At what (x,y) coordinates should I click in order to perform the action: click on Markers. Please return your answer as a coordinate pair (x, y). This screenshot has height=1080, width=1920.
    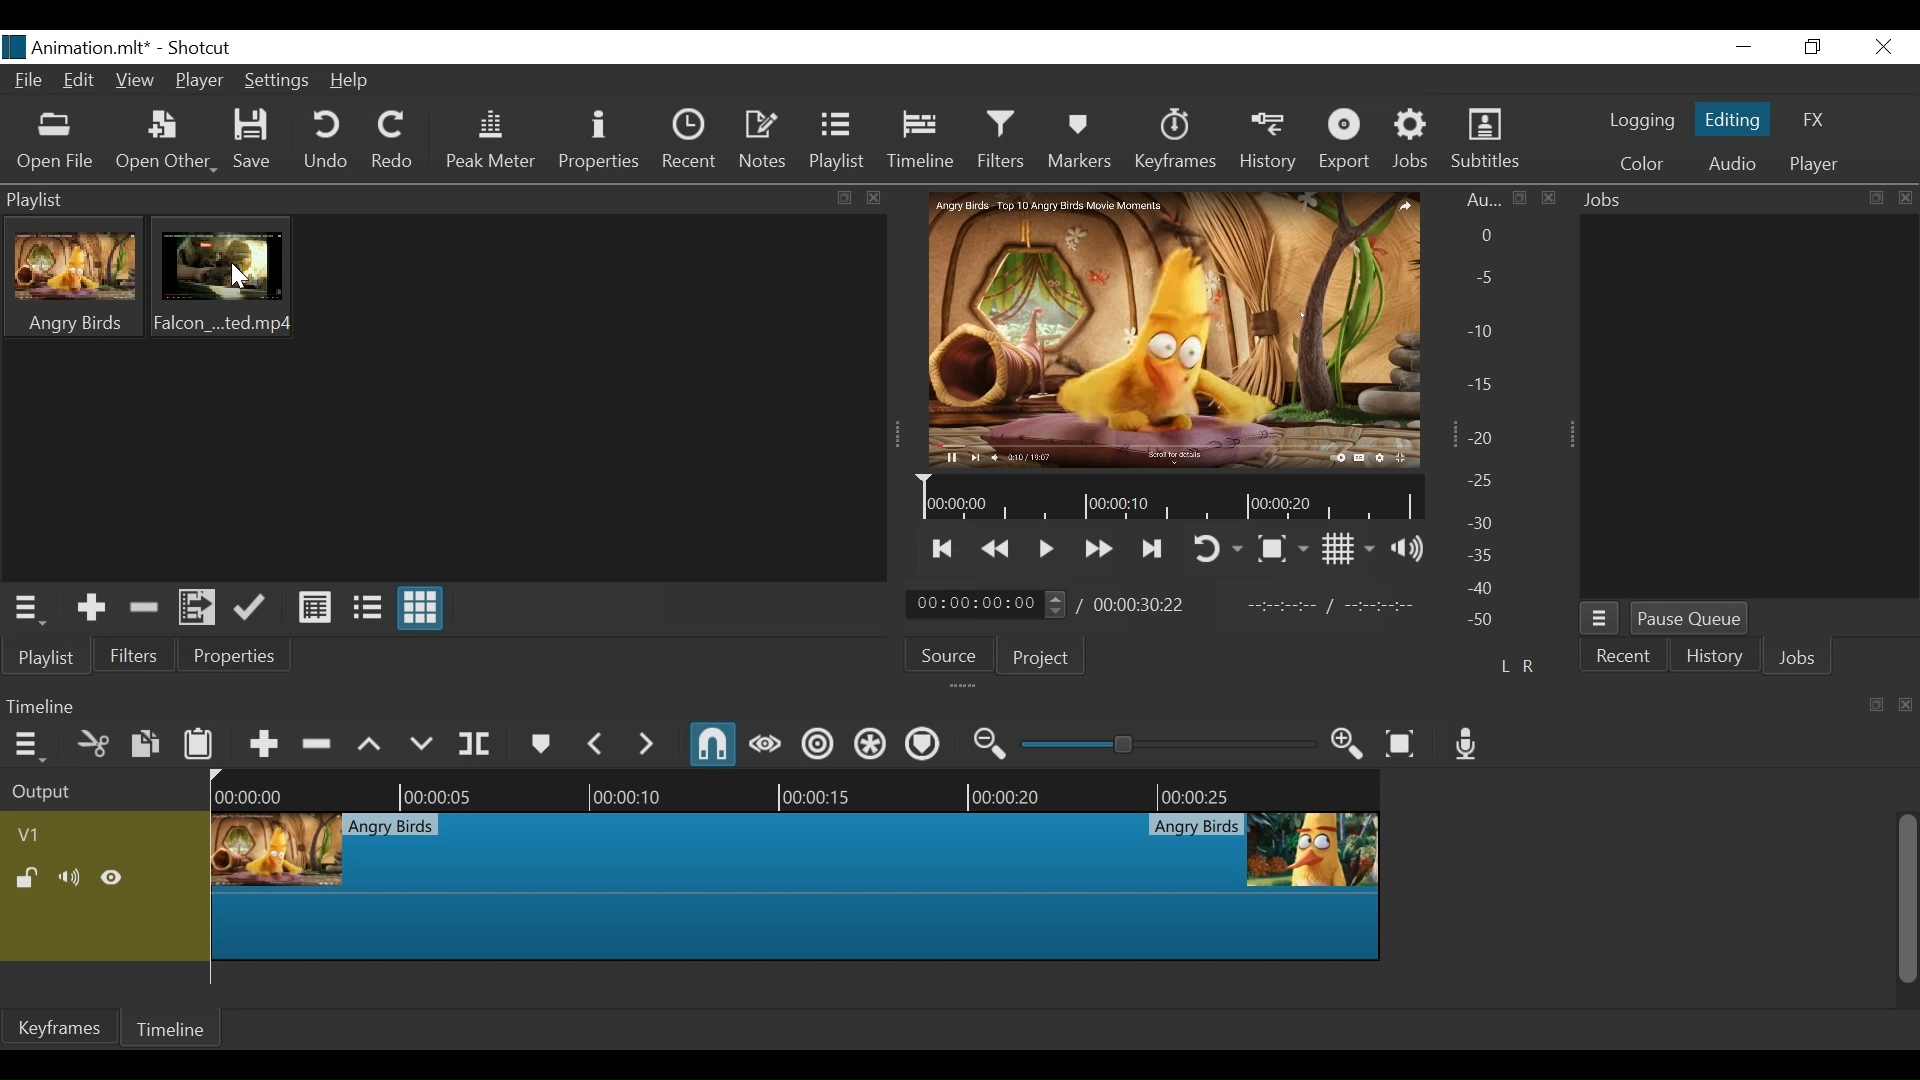
    Looking at the image, I should click on (1081, 141).